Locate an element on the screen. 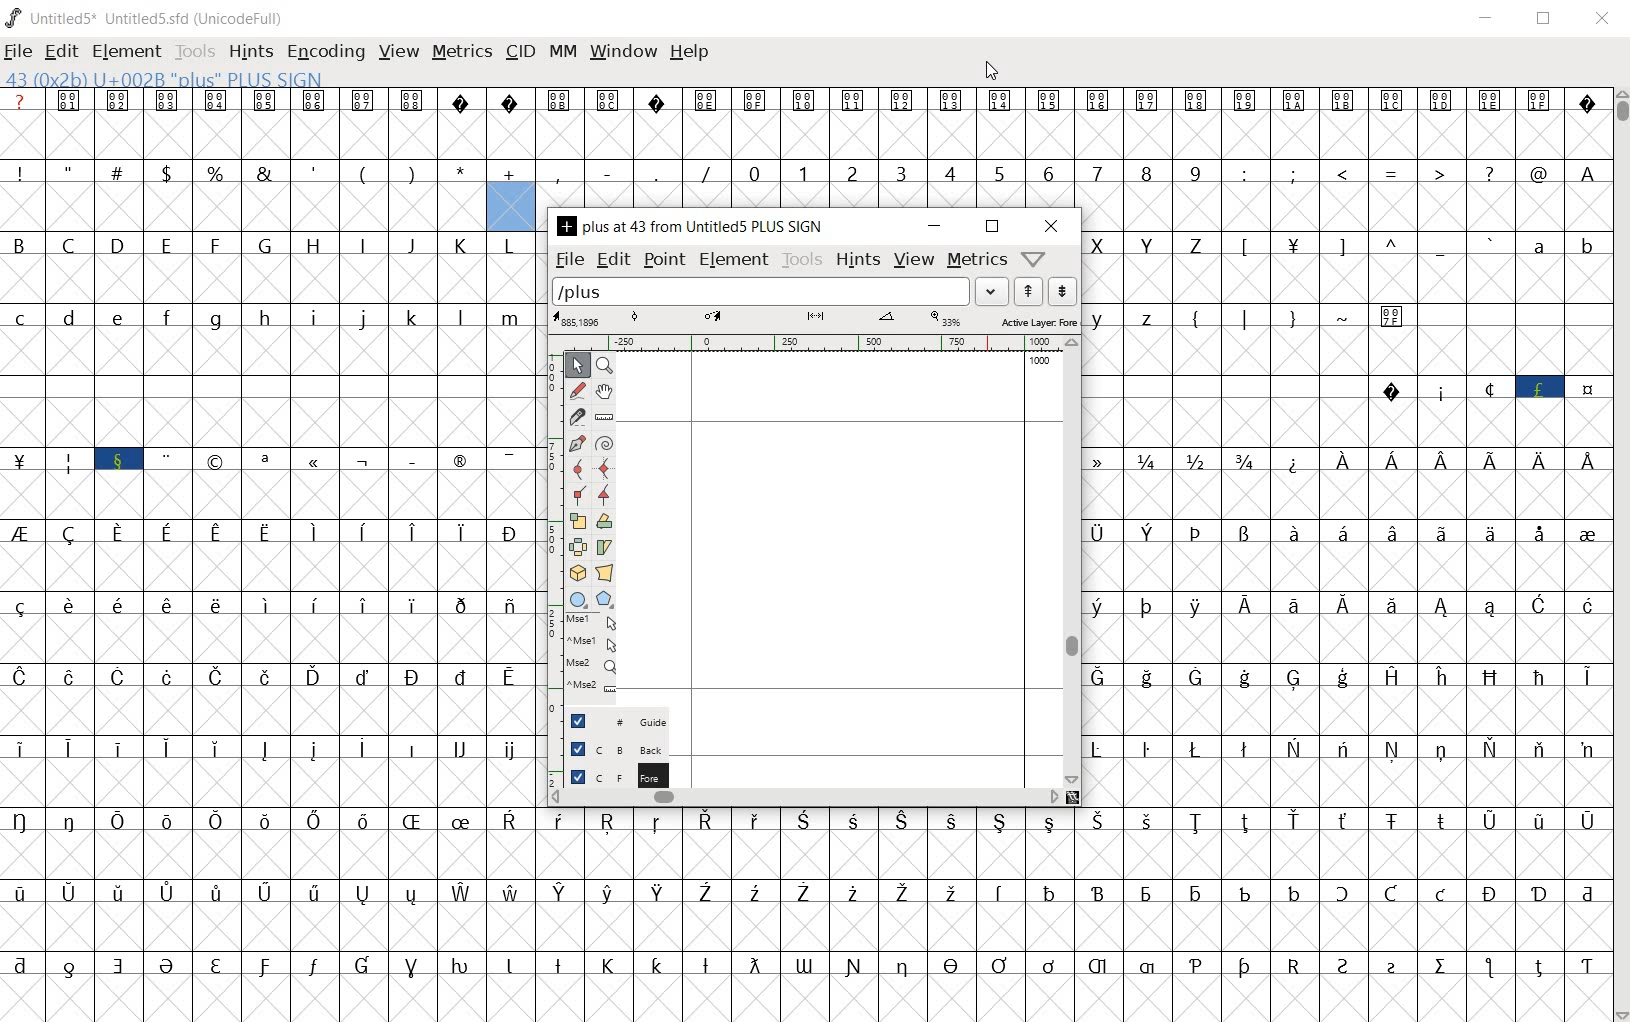  alphabet is located at coordinates (1563, 267).